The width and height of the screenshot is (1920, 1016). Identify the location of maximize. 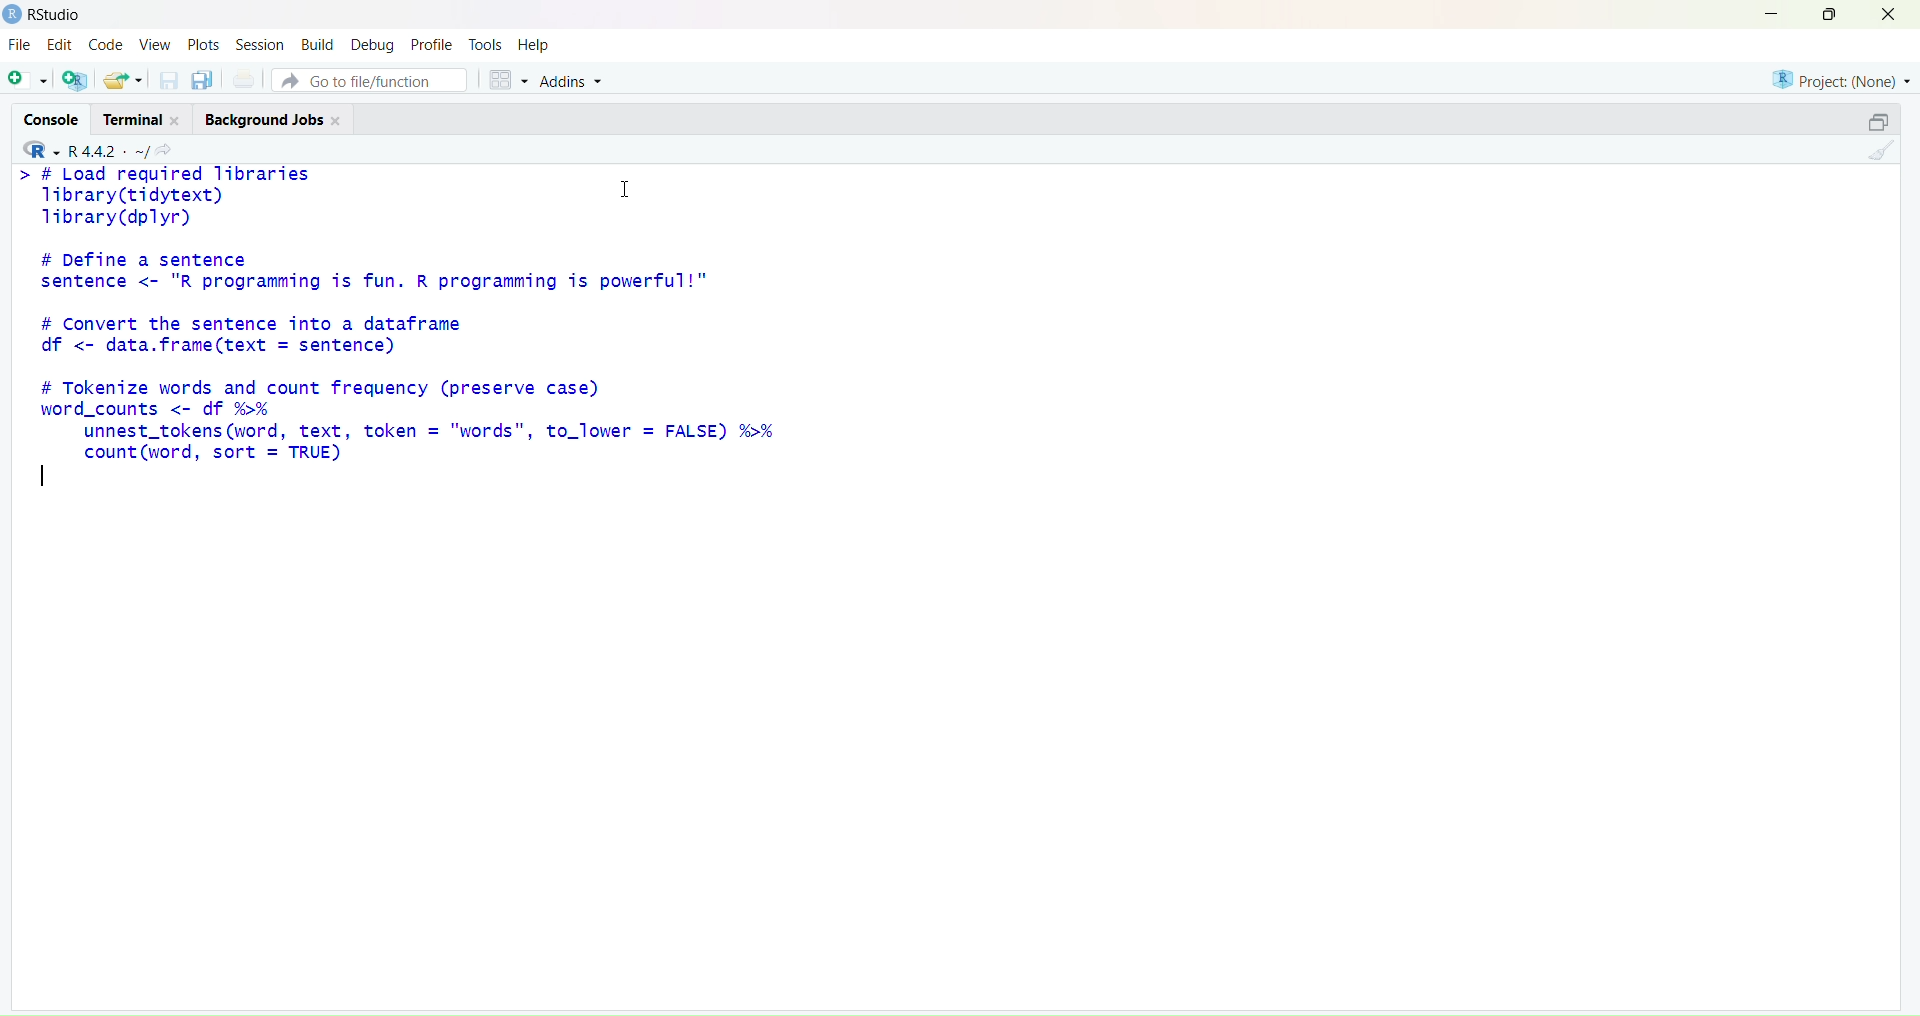
(1828, 16).